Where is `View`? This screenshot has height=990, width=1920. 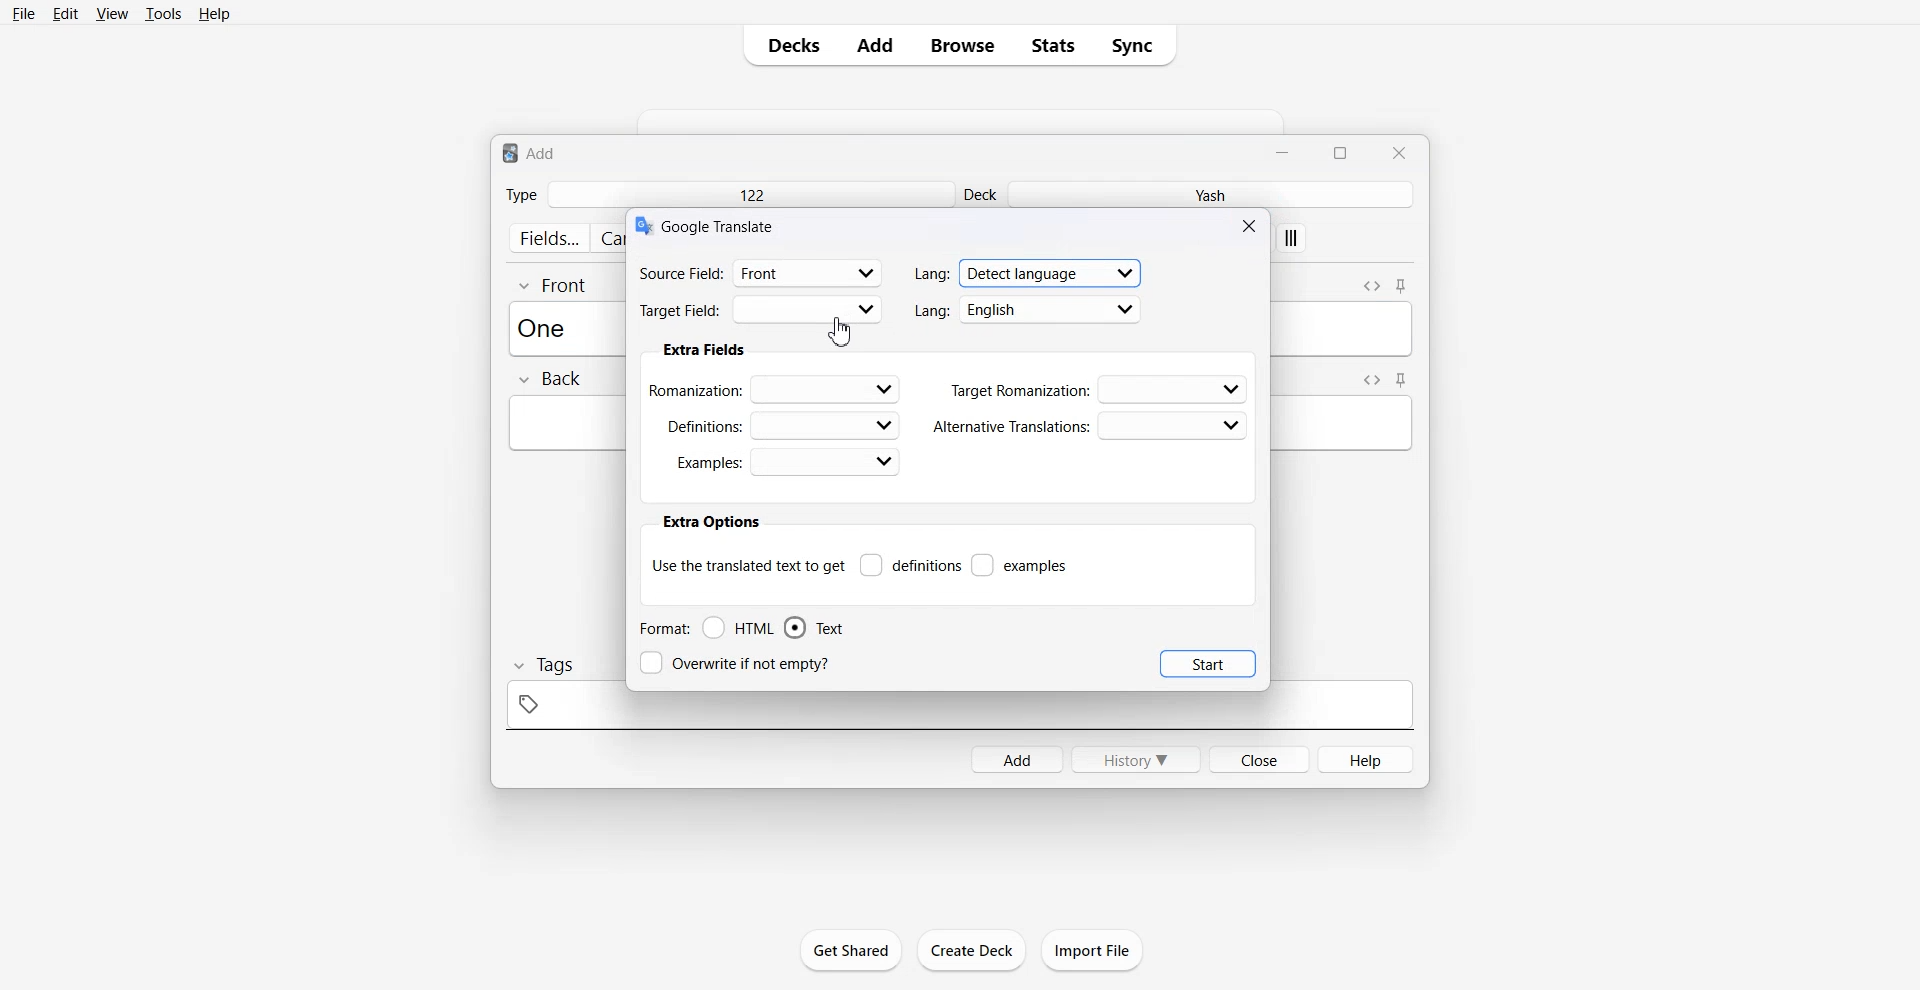 View is located at coordinates (110, 13).